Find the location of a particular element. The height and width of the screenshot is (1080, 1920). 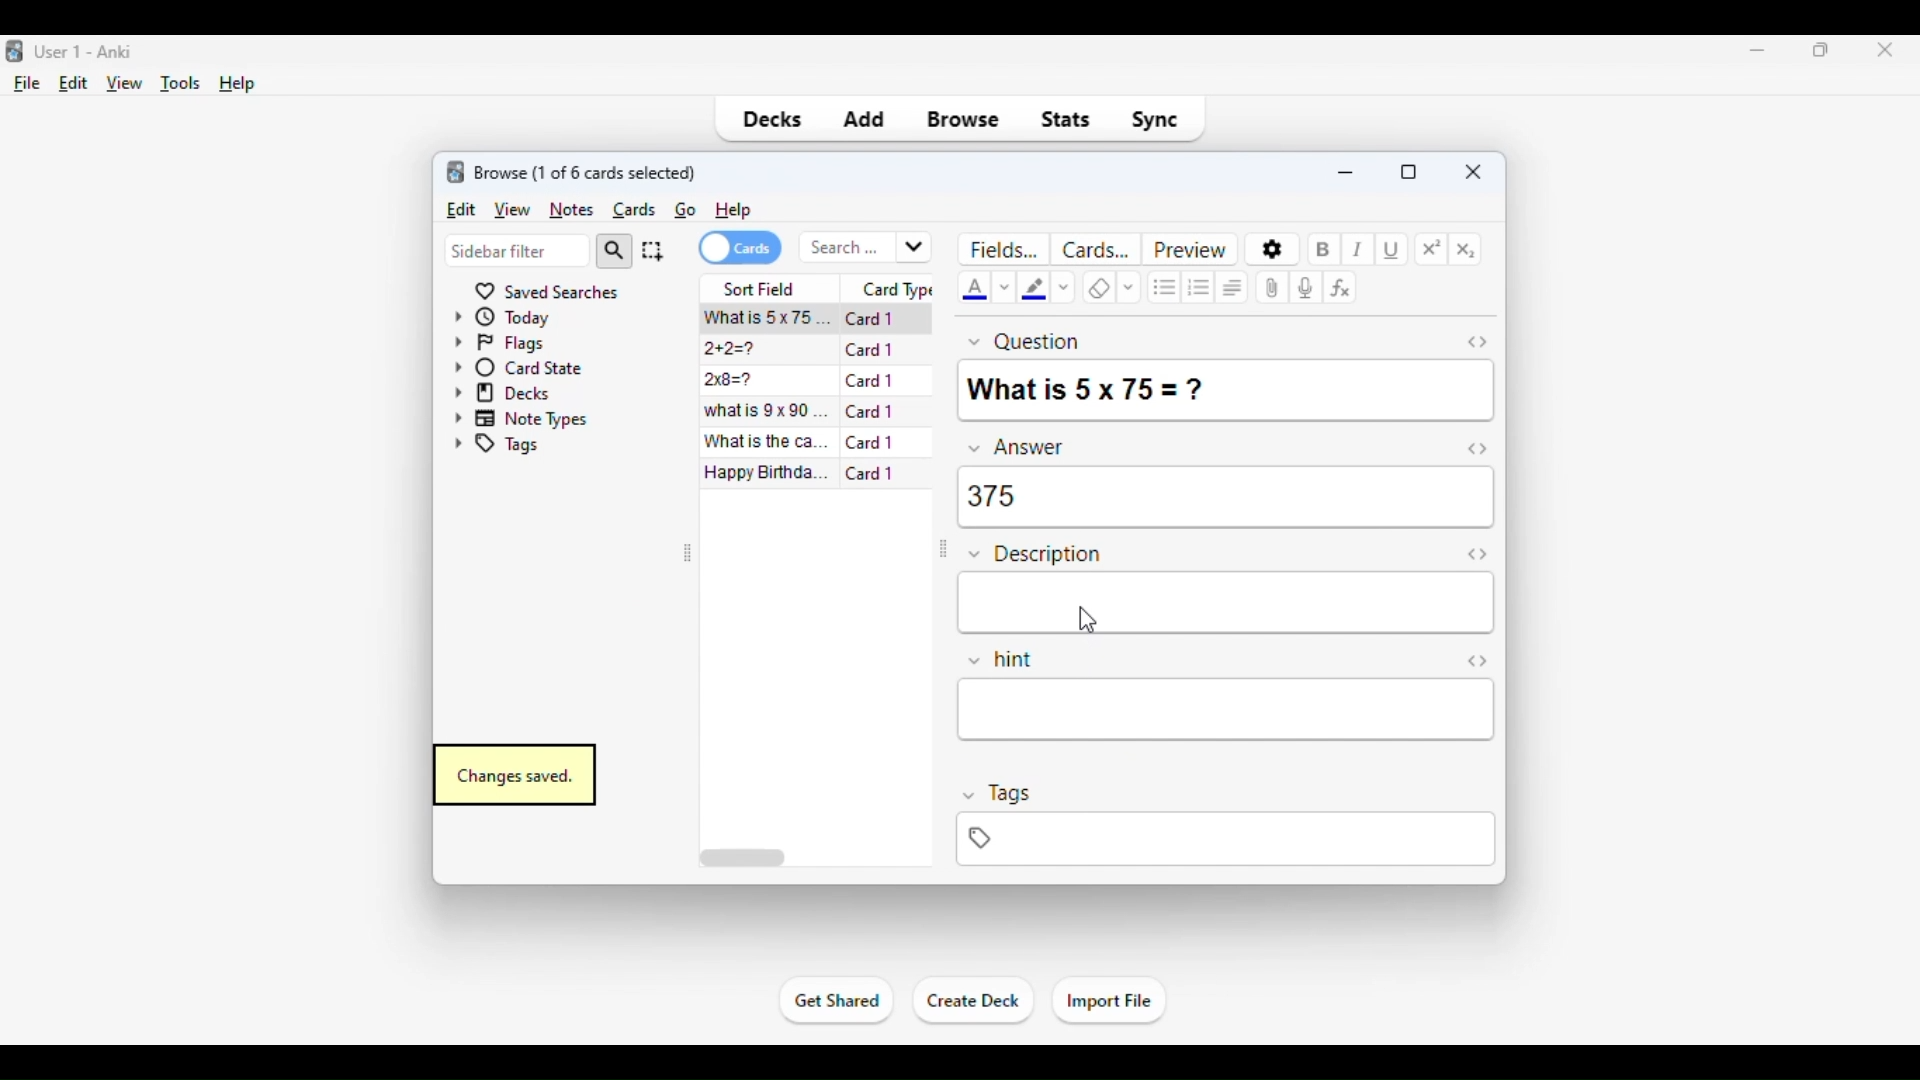

notes is located at coordinates (571, 210).